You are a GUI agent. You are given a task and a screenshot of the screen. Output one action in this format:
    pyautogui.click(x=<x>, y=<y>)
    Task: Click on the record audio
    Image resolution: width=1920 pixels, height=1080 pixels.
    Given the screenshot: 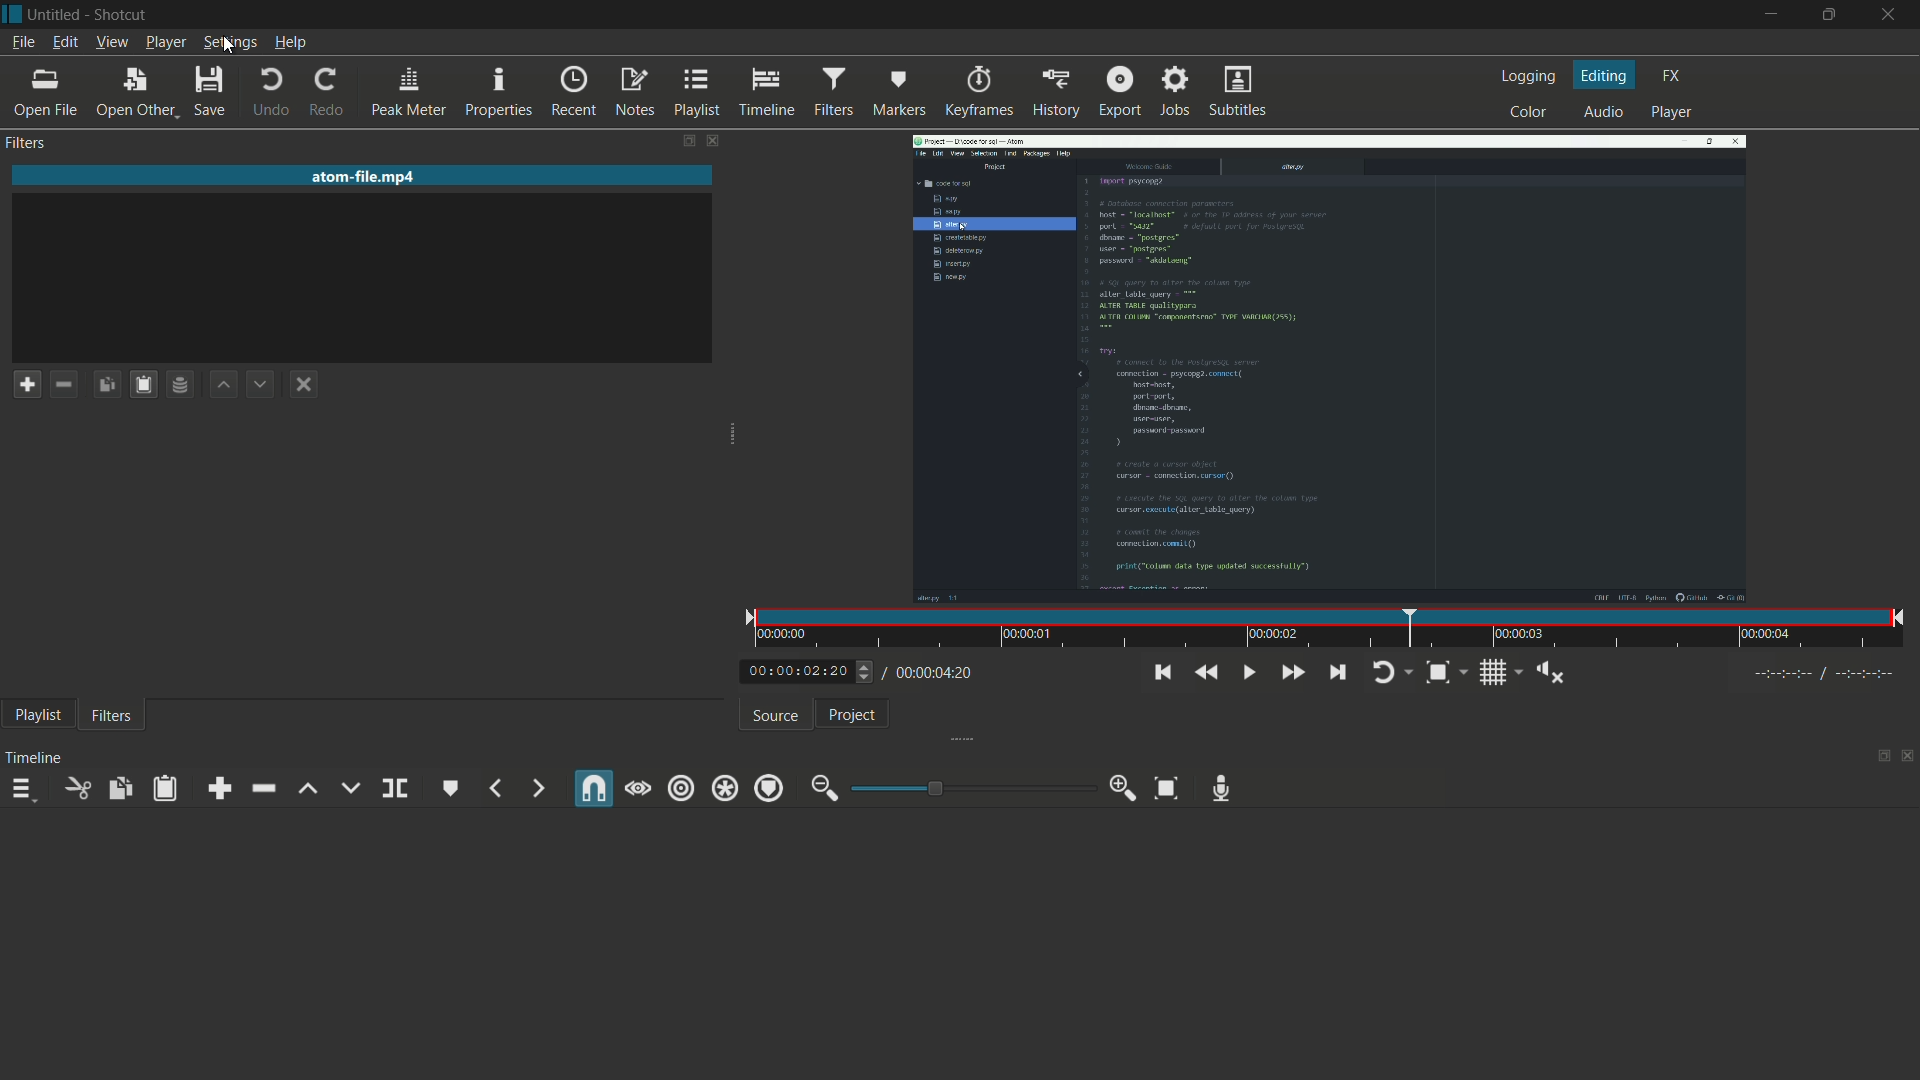 What is the action you would take?
    pyautogui.click(x=1222, y=788)
    